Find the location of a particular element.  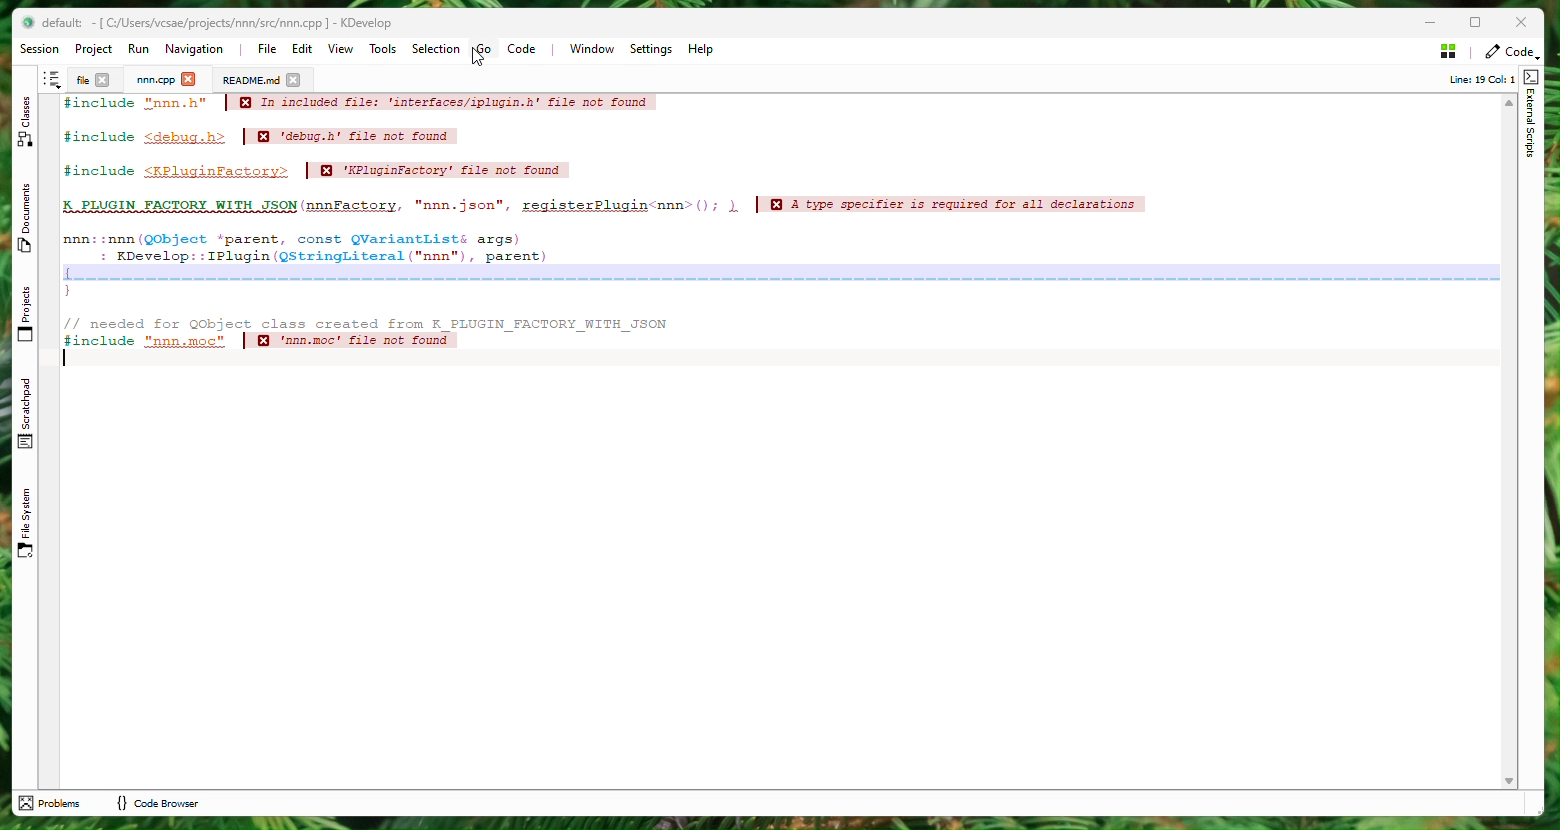

Edit is located at coordinates (303, 49).